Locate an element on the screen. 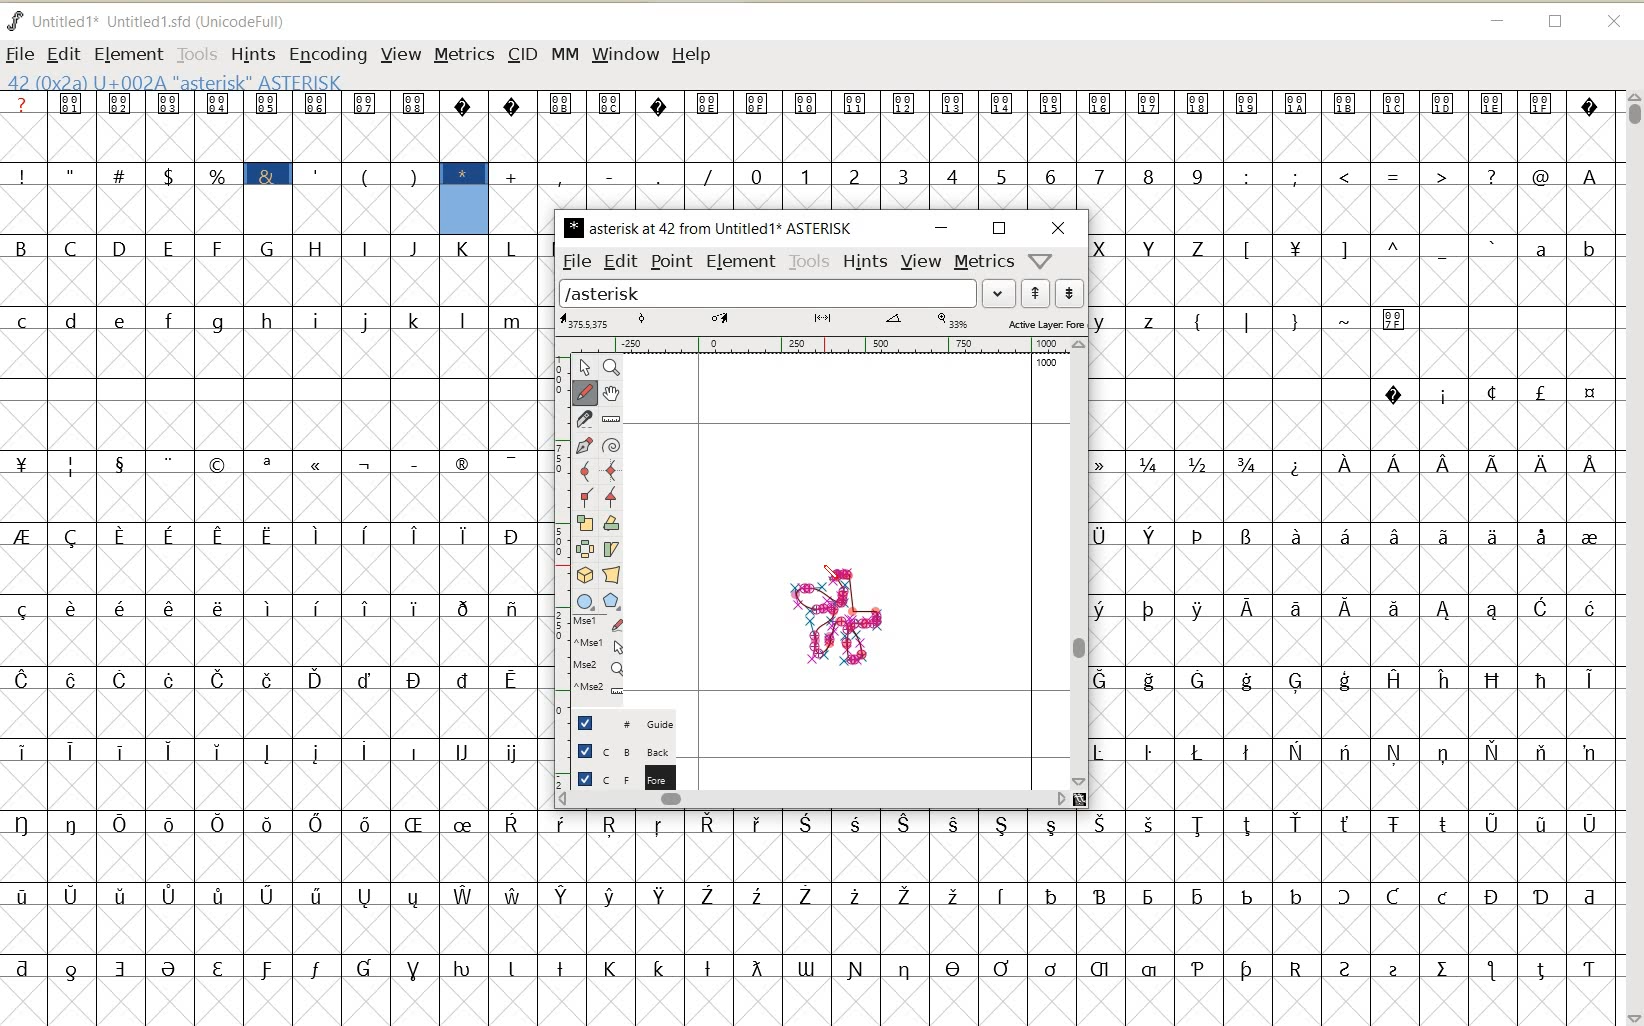  MINIMIZE is located at coordinates (943, 228).